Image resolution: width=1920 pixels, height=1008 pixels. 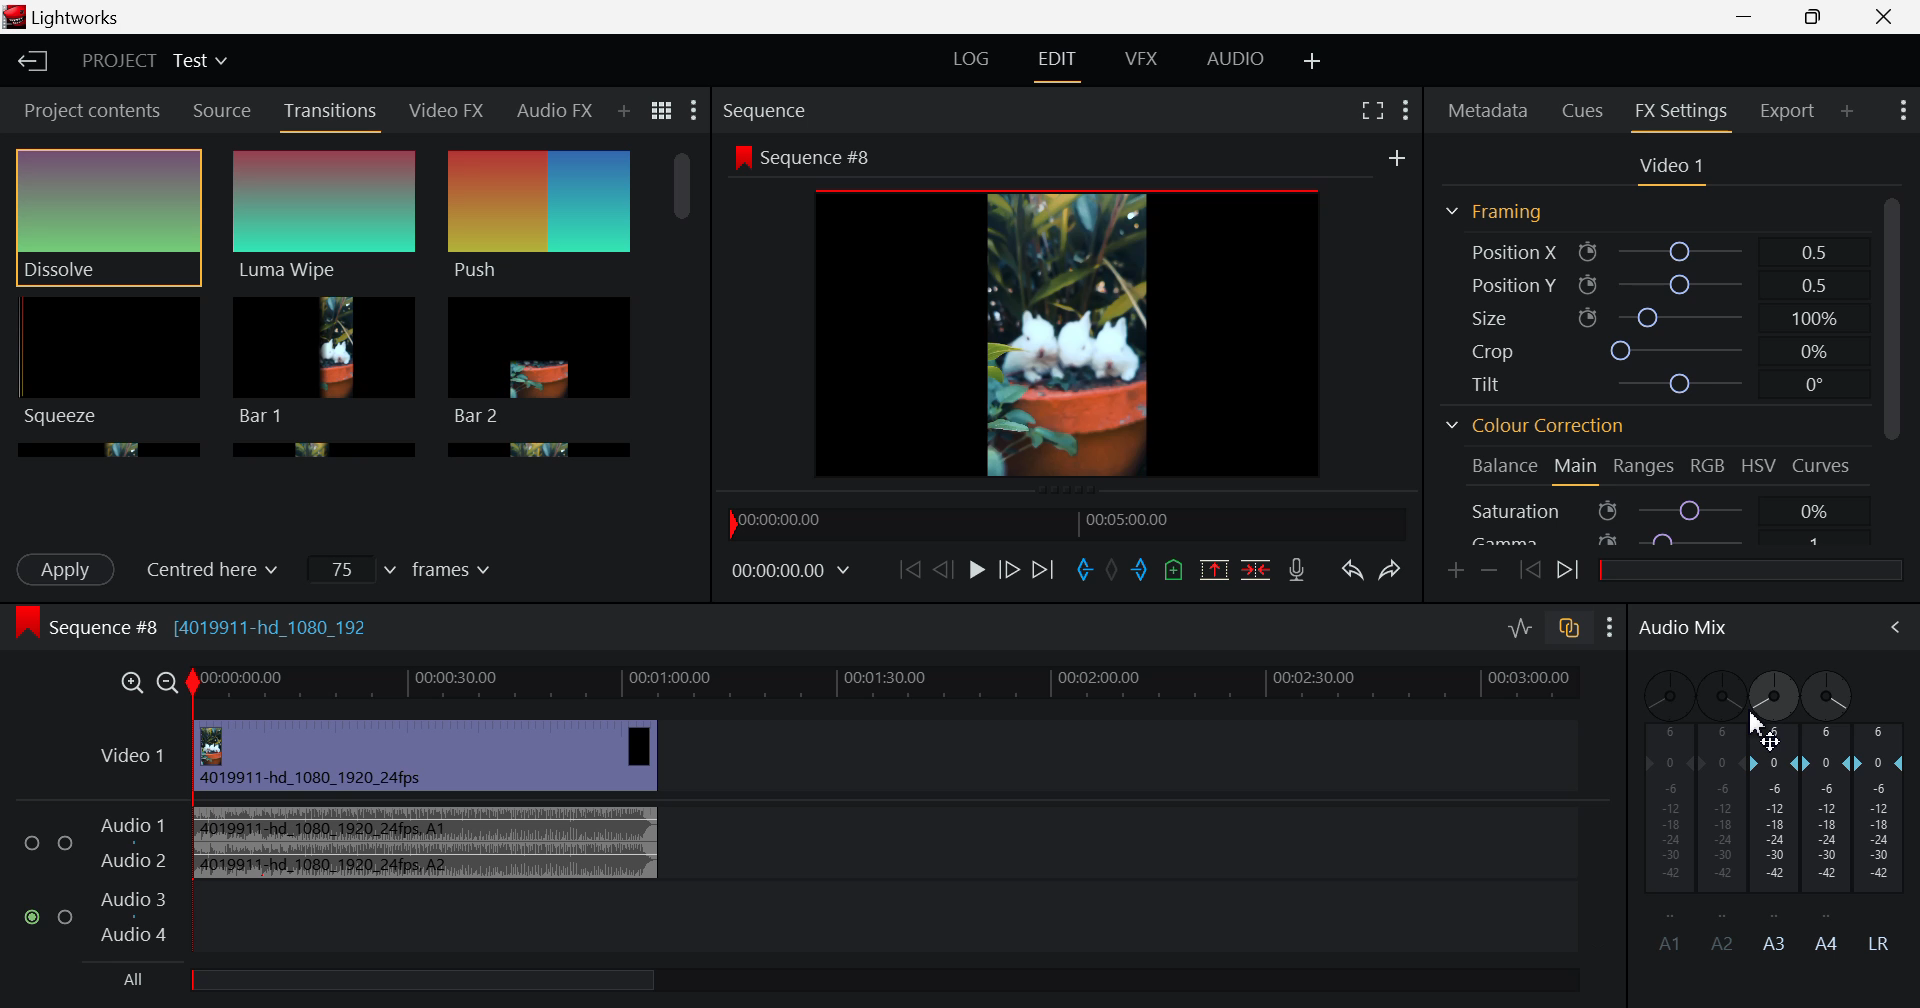 I want to click on Previous keyframe, so click(x=1526, y=567).